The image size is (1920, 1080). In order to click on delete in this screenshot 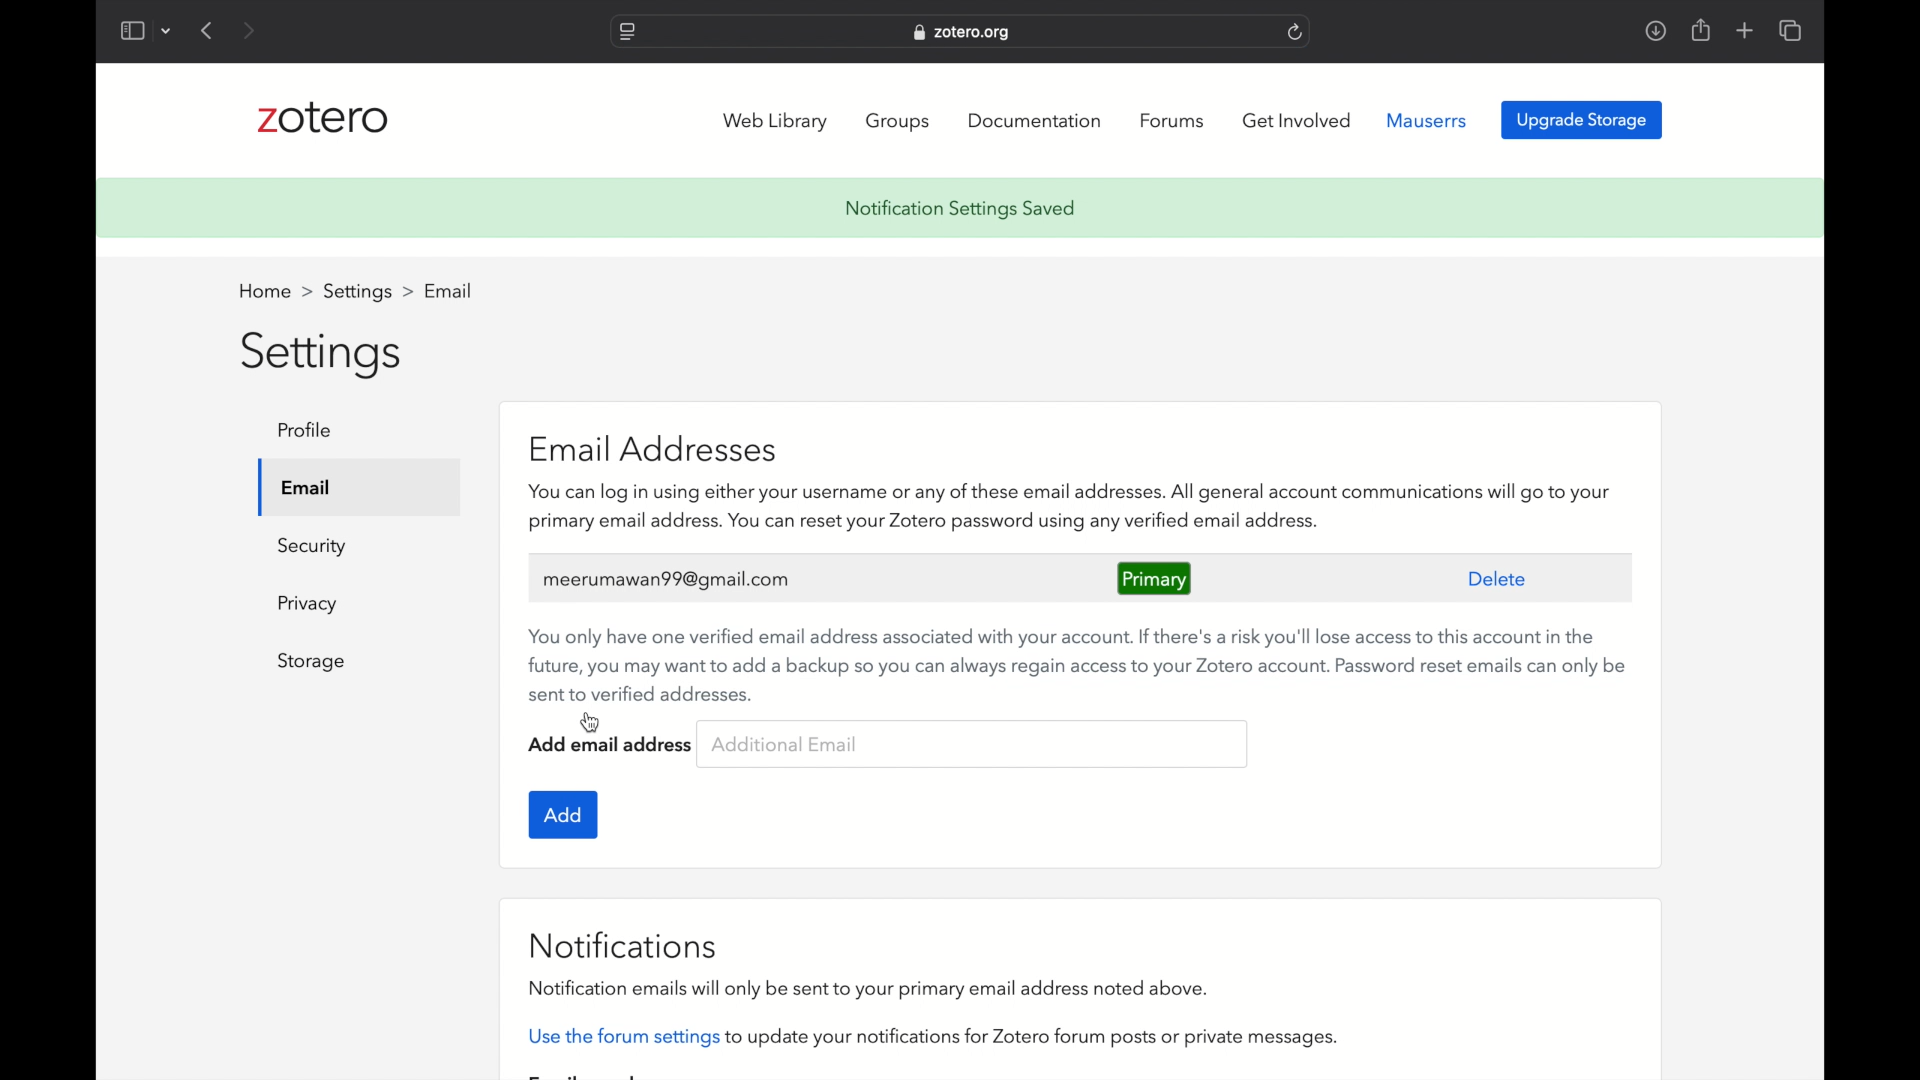, I will do `click(1498, 580)`.